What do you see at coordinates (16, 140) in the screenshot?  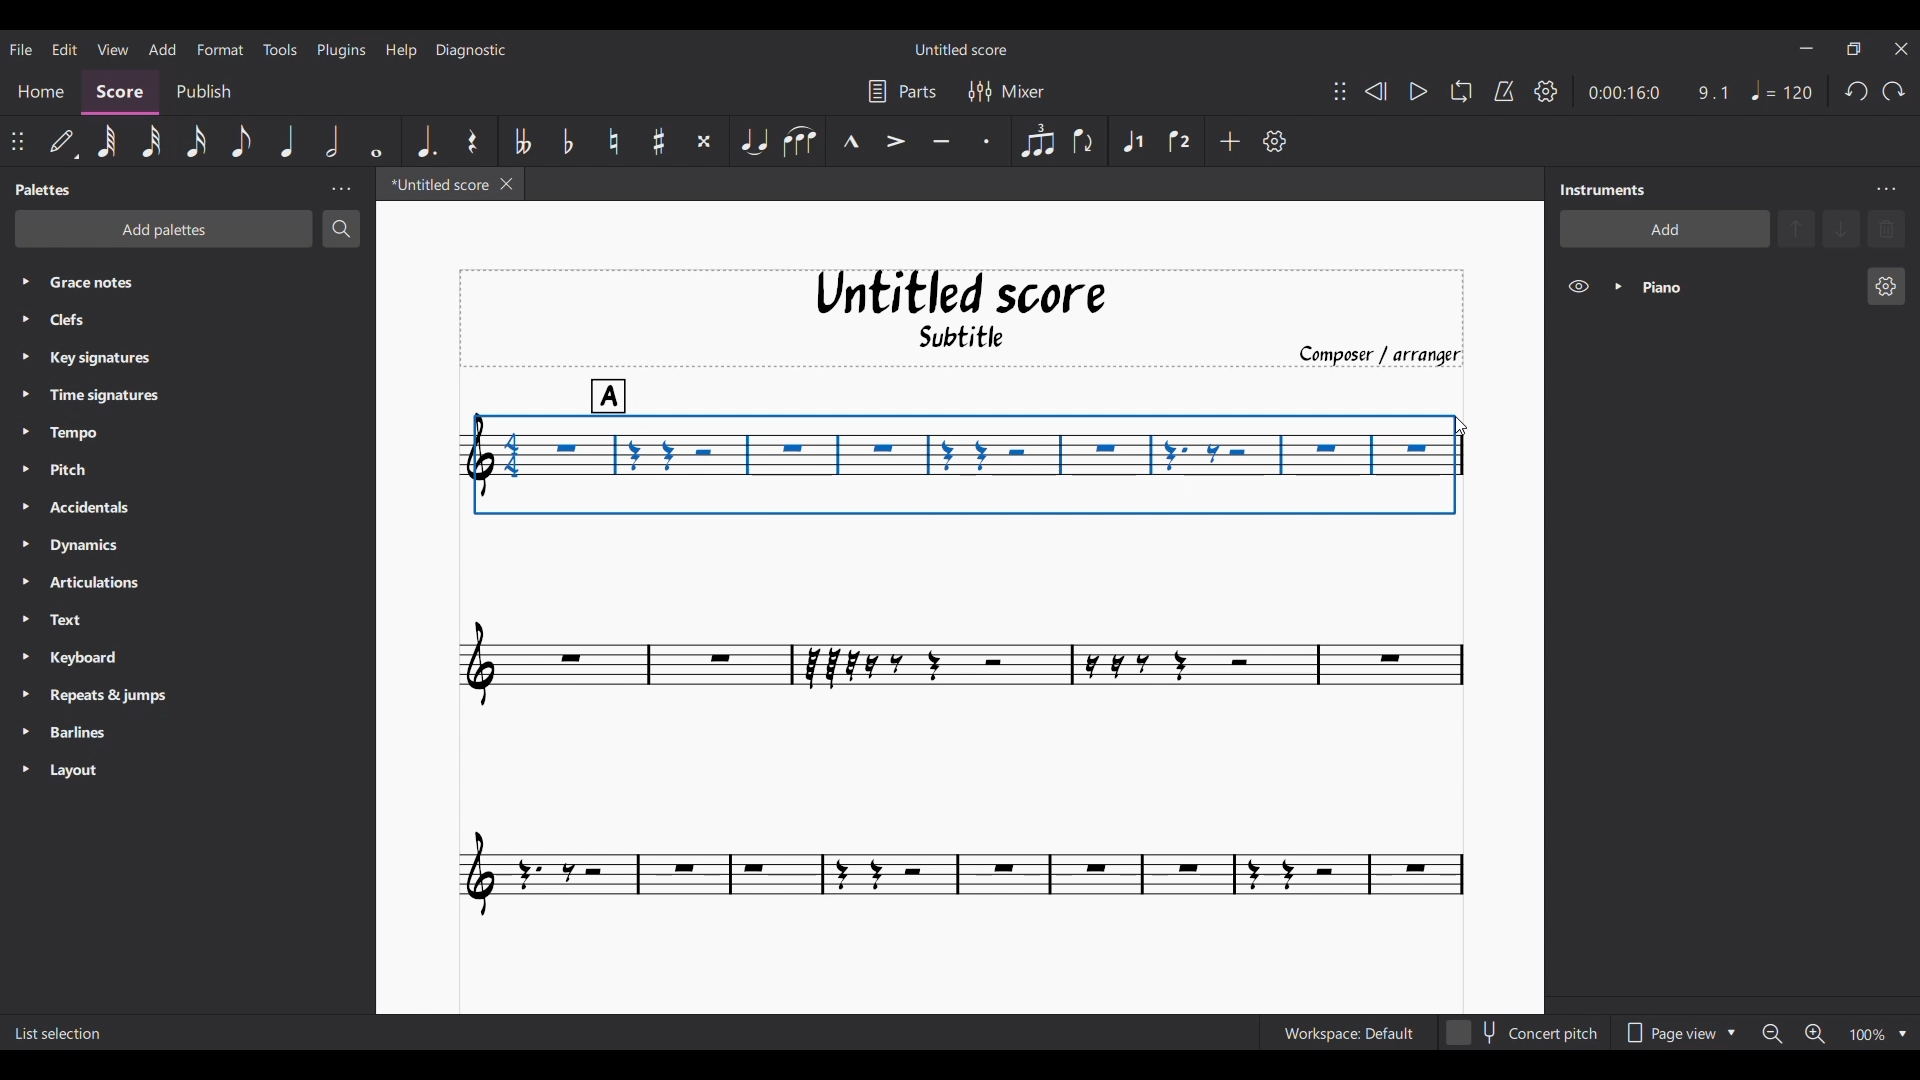 I see `Change position of toolbar attached` at bounding box center [16, 140].